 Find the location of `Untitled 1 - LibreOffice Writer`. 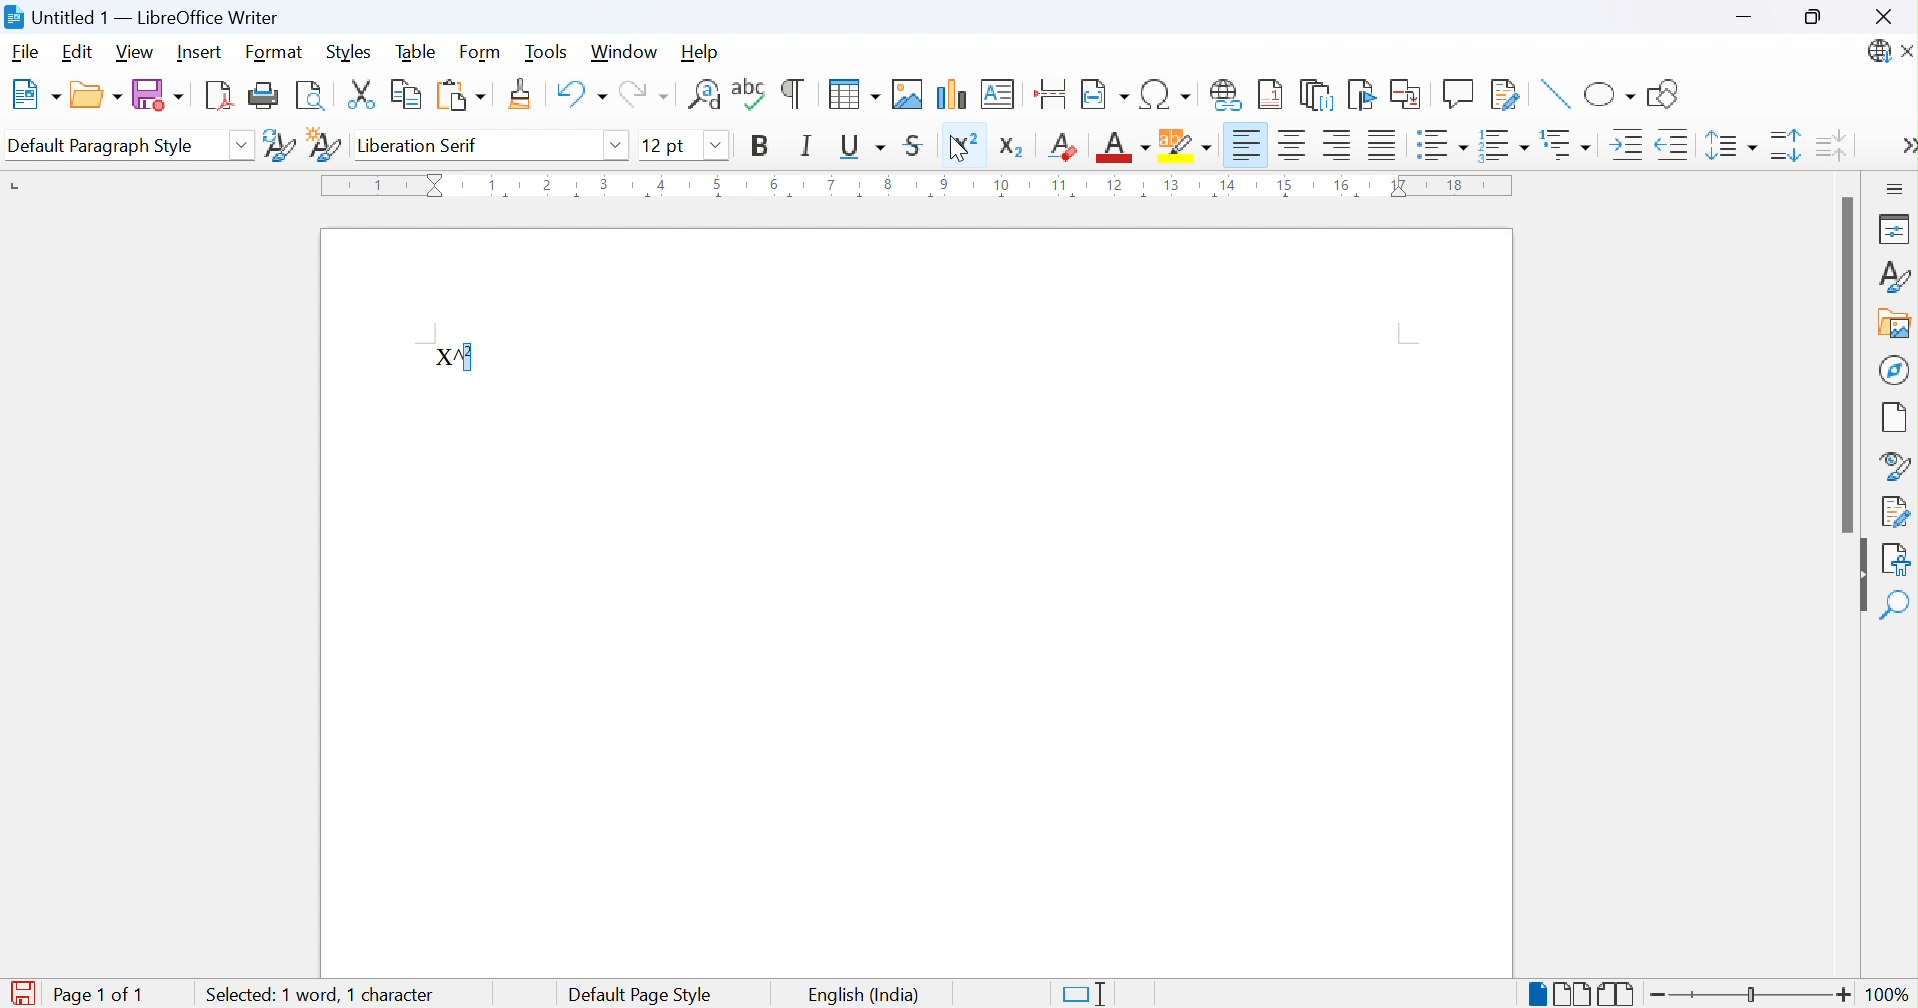

Untitled 1 - LibreOffice Writer is located at coordinates (144, 16).